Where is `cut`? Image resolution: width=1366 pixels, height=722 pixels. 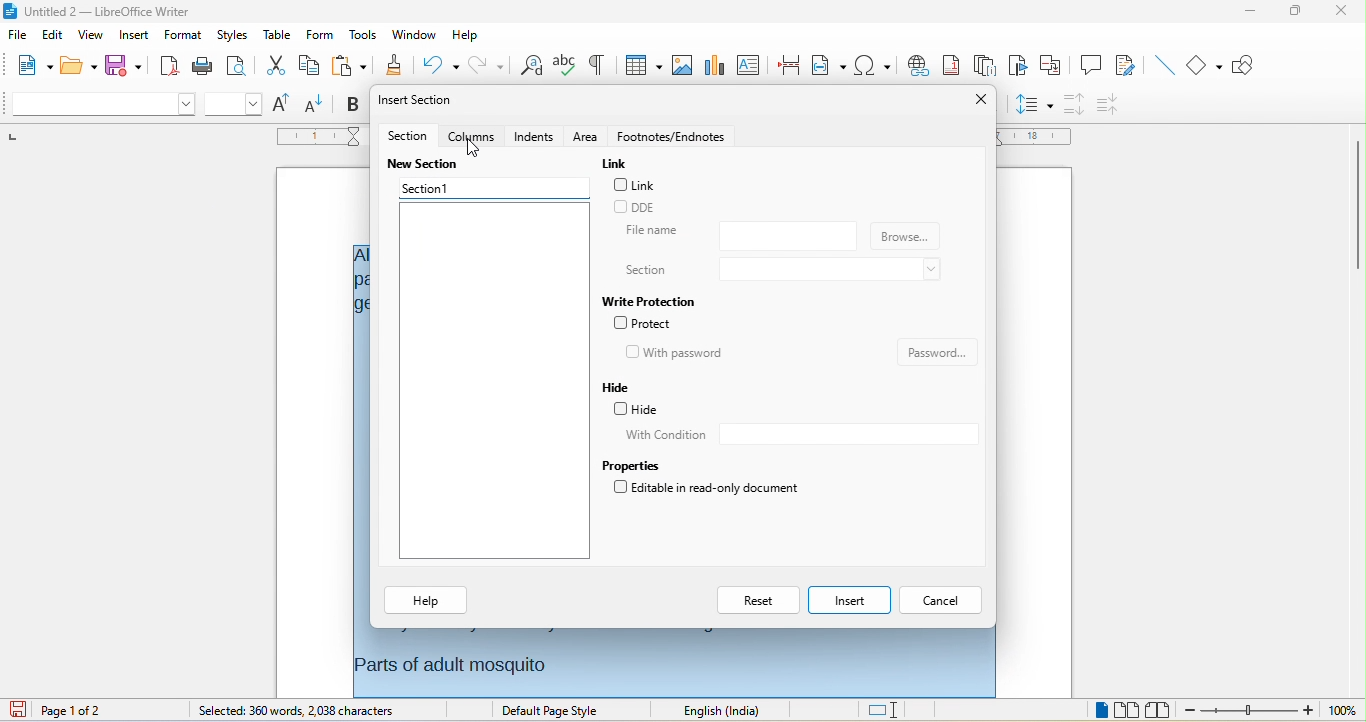 cut is located at coordinates (273, 66).